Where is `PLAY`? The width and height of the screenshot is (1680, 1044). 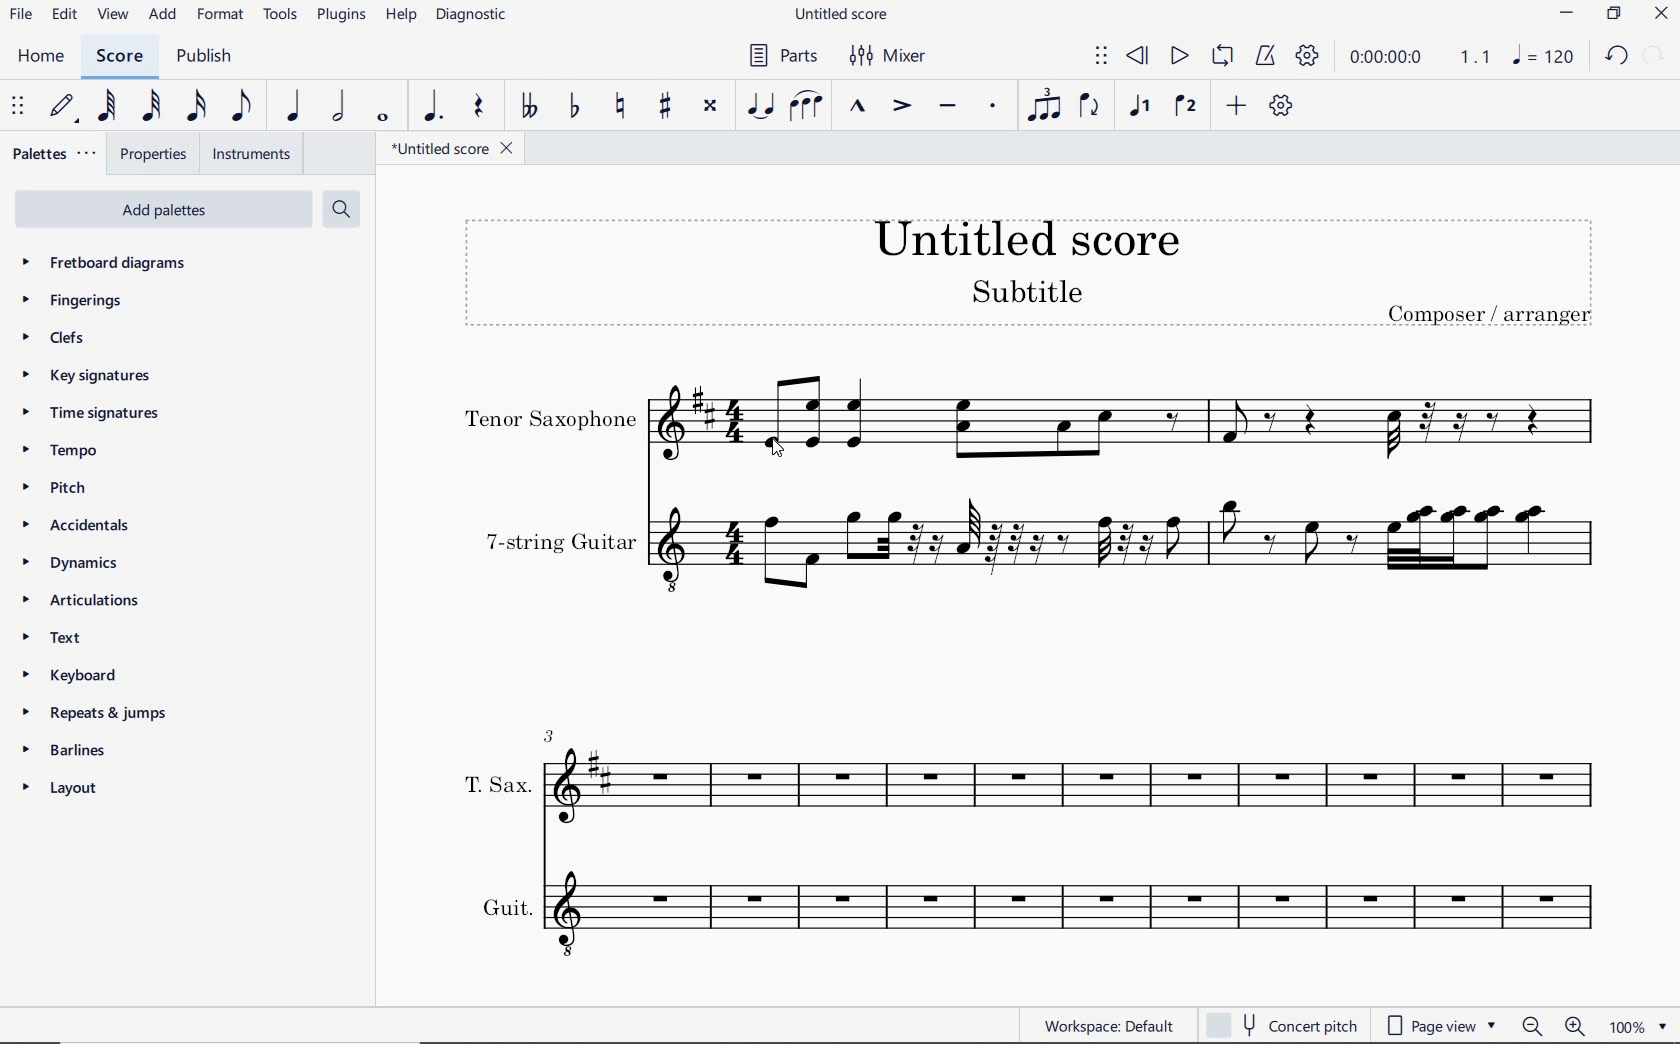
PLAY is located at coordinates (1178, 56).